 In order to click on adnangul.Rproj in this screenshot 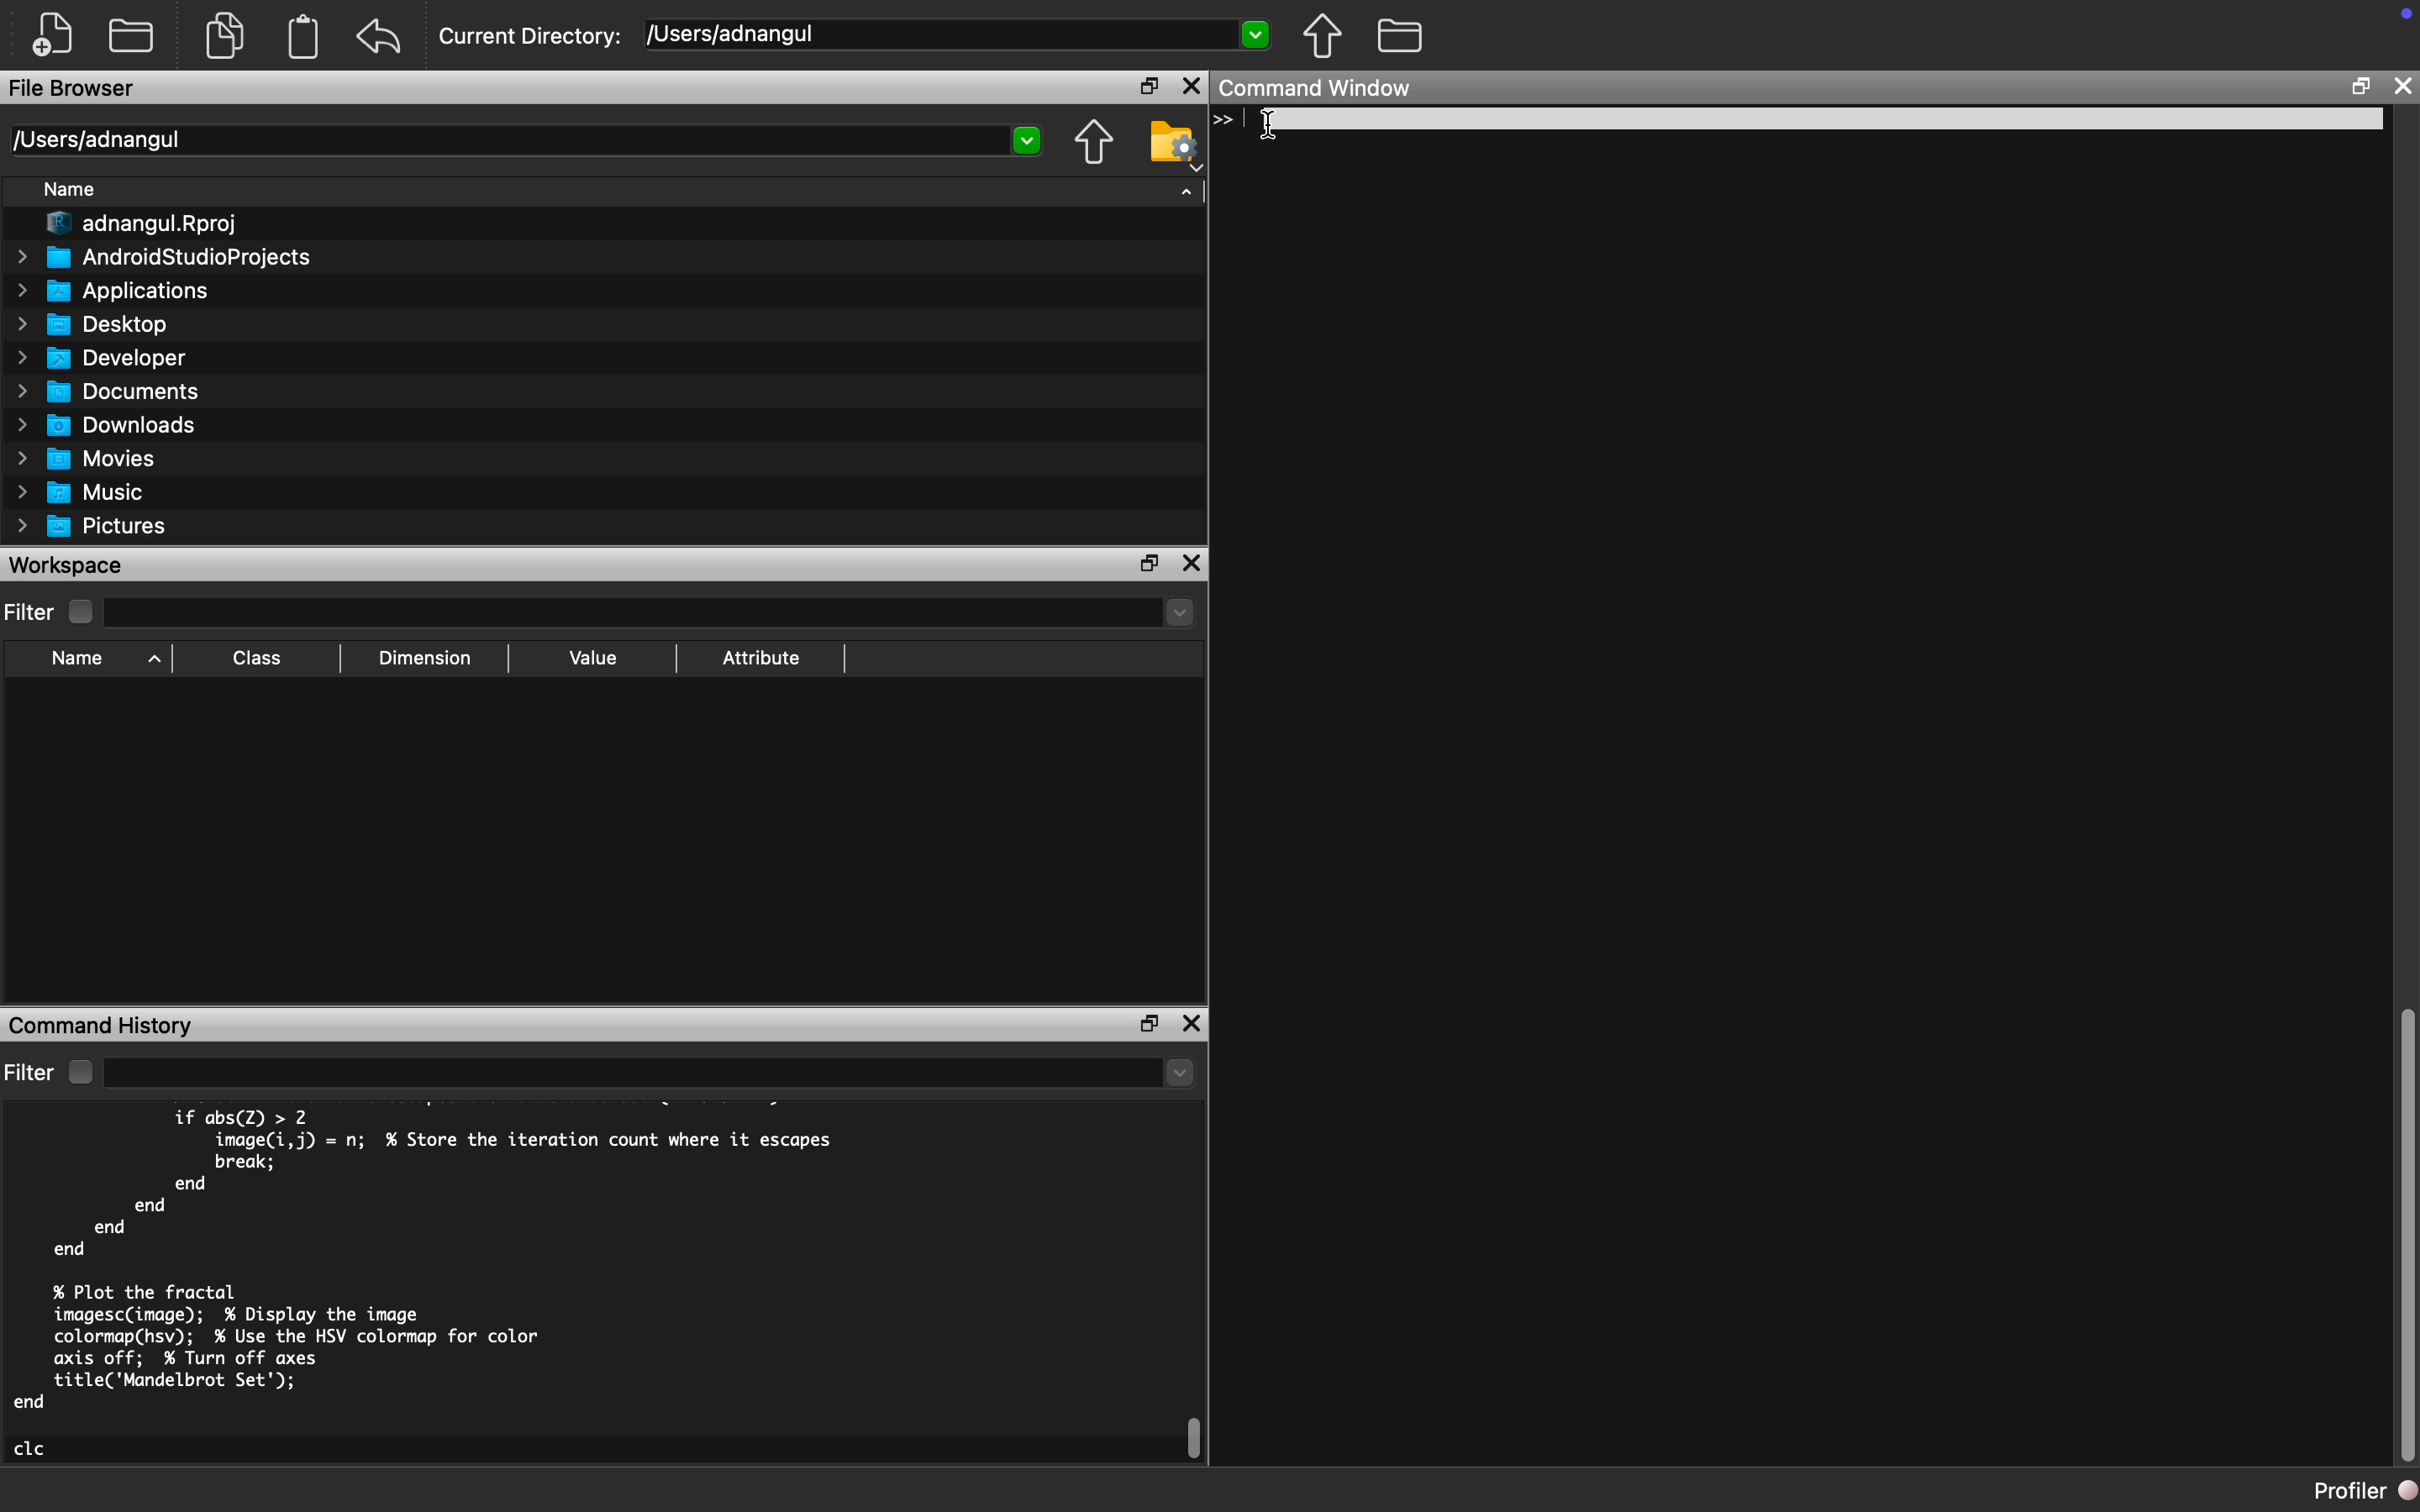, I will do `click(145, 224)`.